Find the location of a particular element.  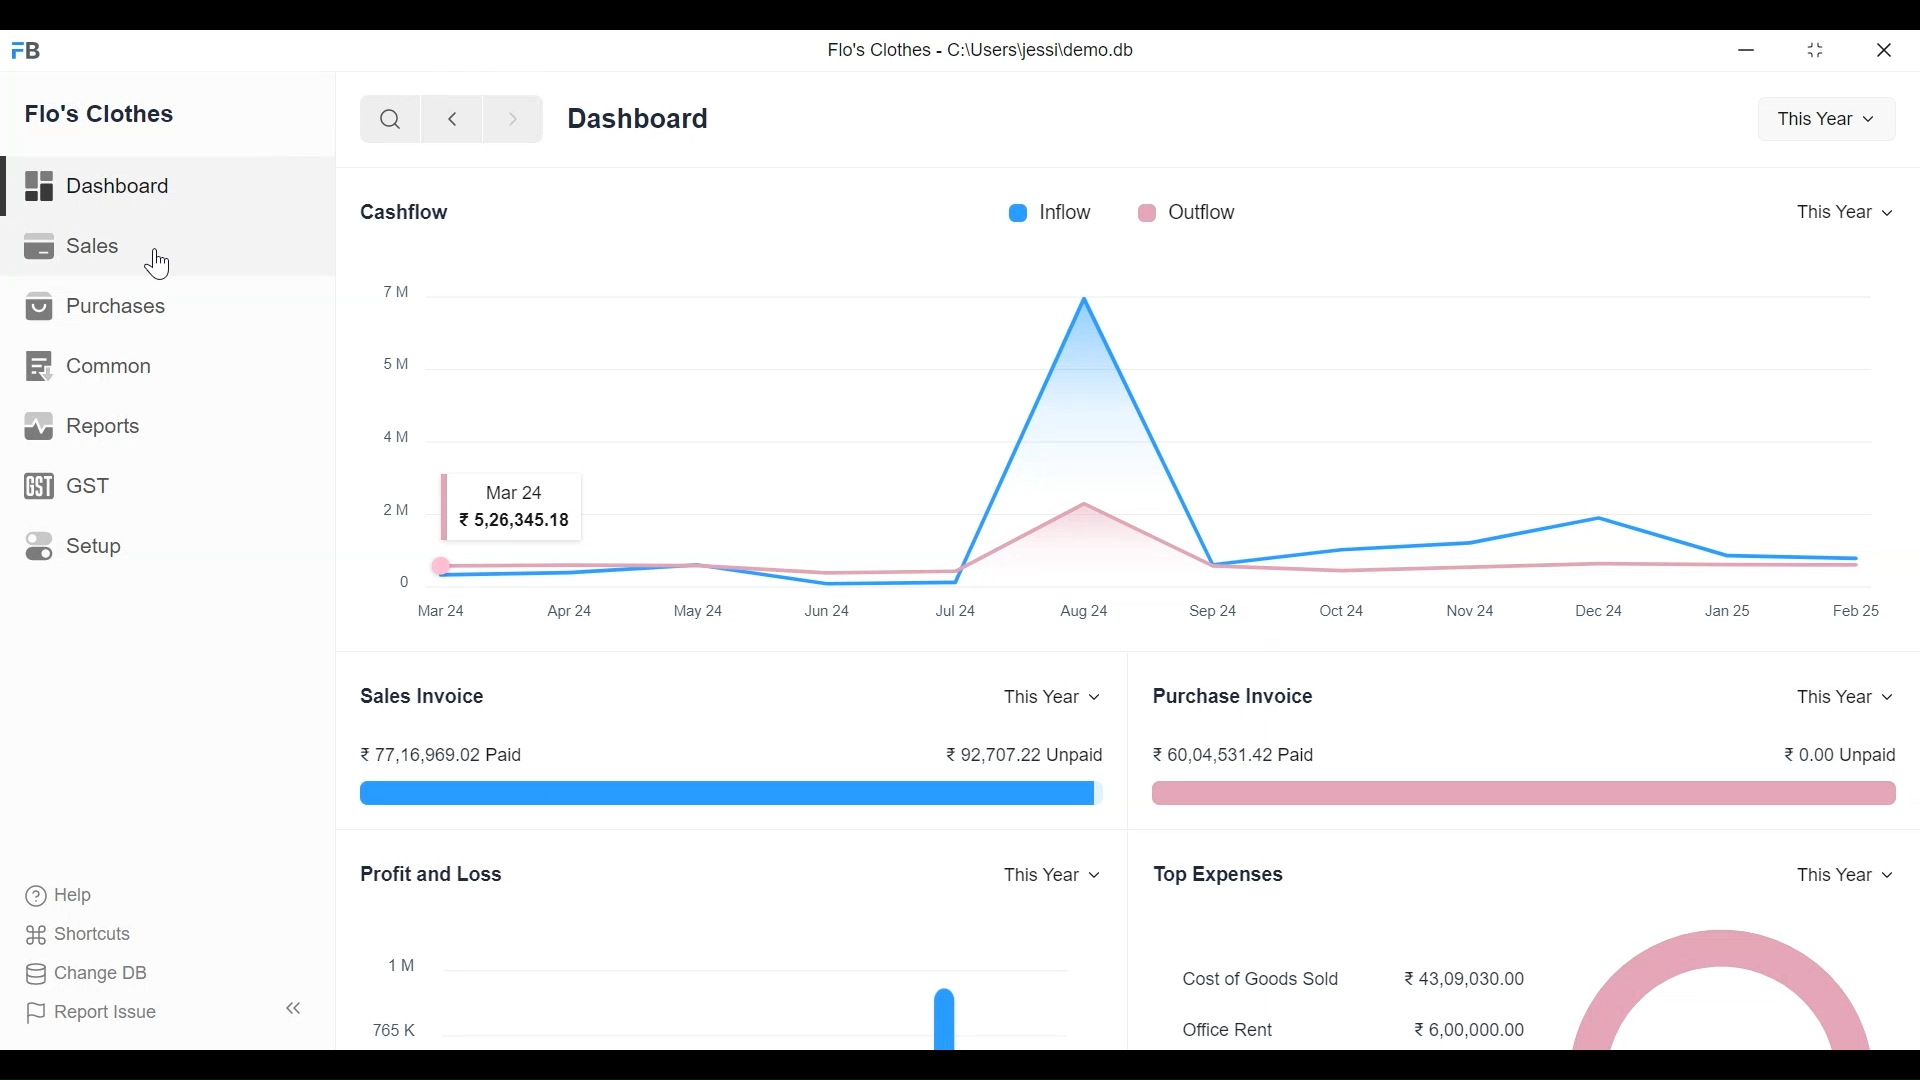

This Year  is located at coordinates (1846, 696).